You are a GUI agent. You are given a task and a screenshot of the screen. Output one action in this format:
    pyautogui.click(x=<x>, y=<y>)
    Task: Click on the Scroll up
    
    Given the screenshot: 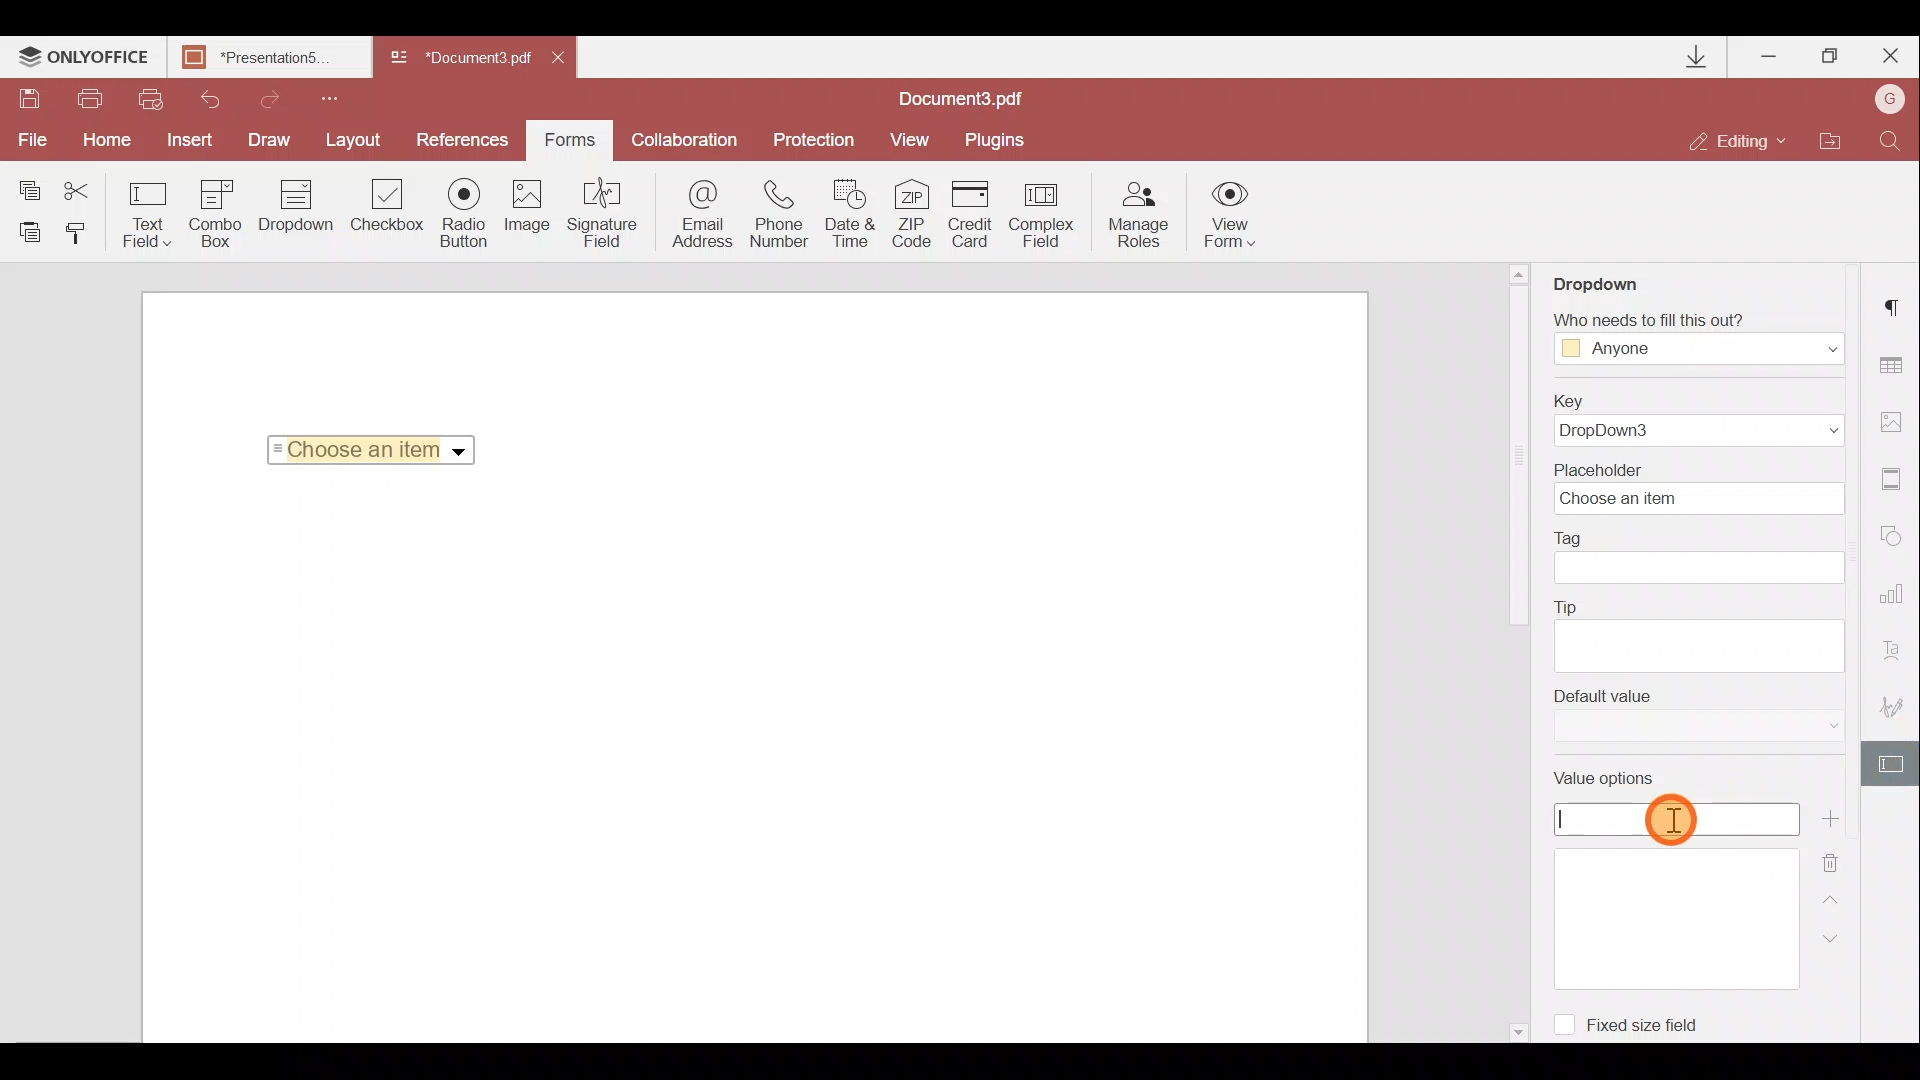 What is the action you would take?
    pyautogui.click(x=1520, y=273)
    